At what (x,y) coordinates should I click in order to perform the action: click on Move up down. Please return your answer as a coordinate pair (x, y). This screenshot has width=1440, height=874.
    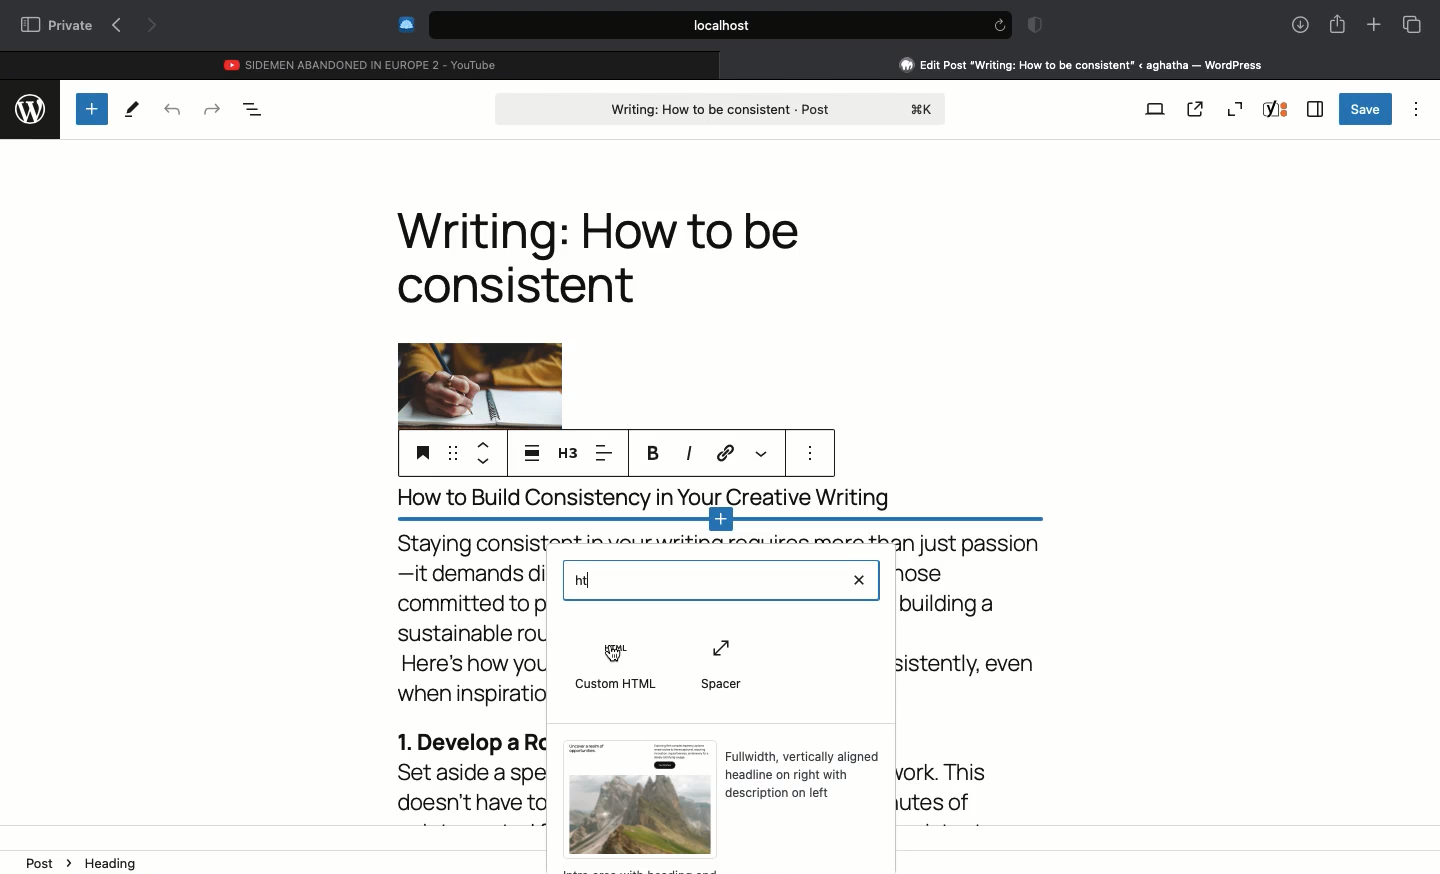
    Looking at the image, I should click on (484, 454).